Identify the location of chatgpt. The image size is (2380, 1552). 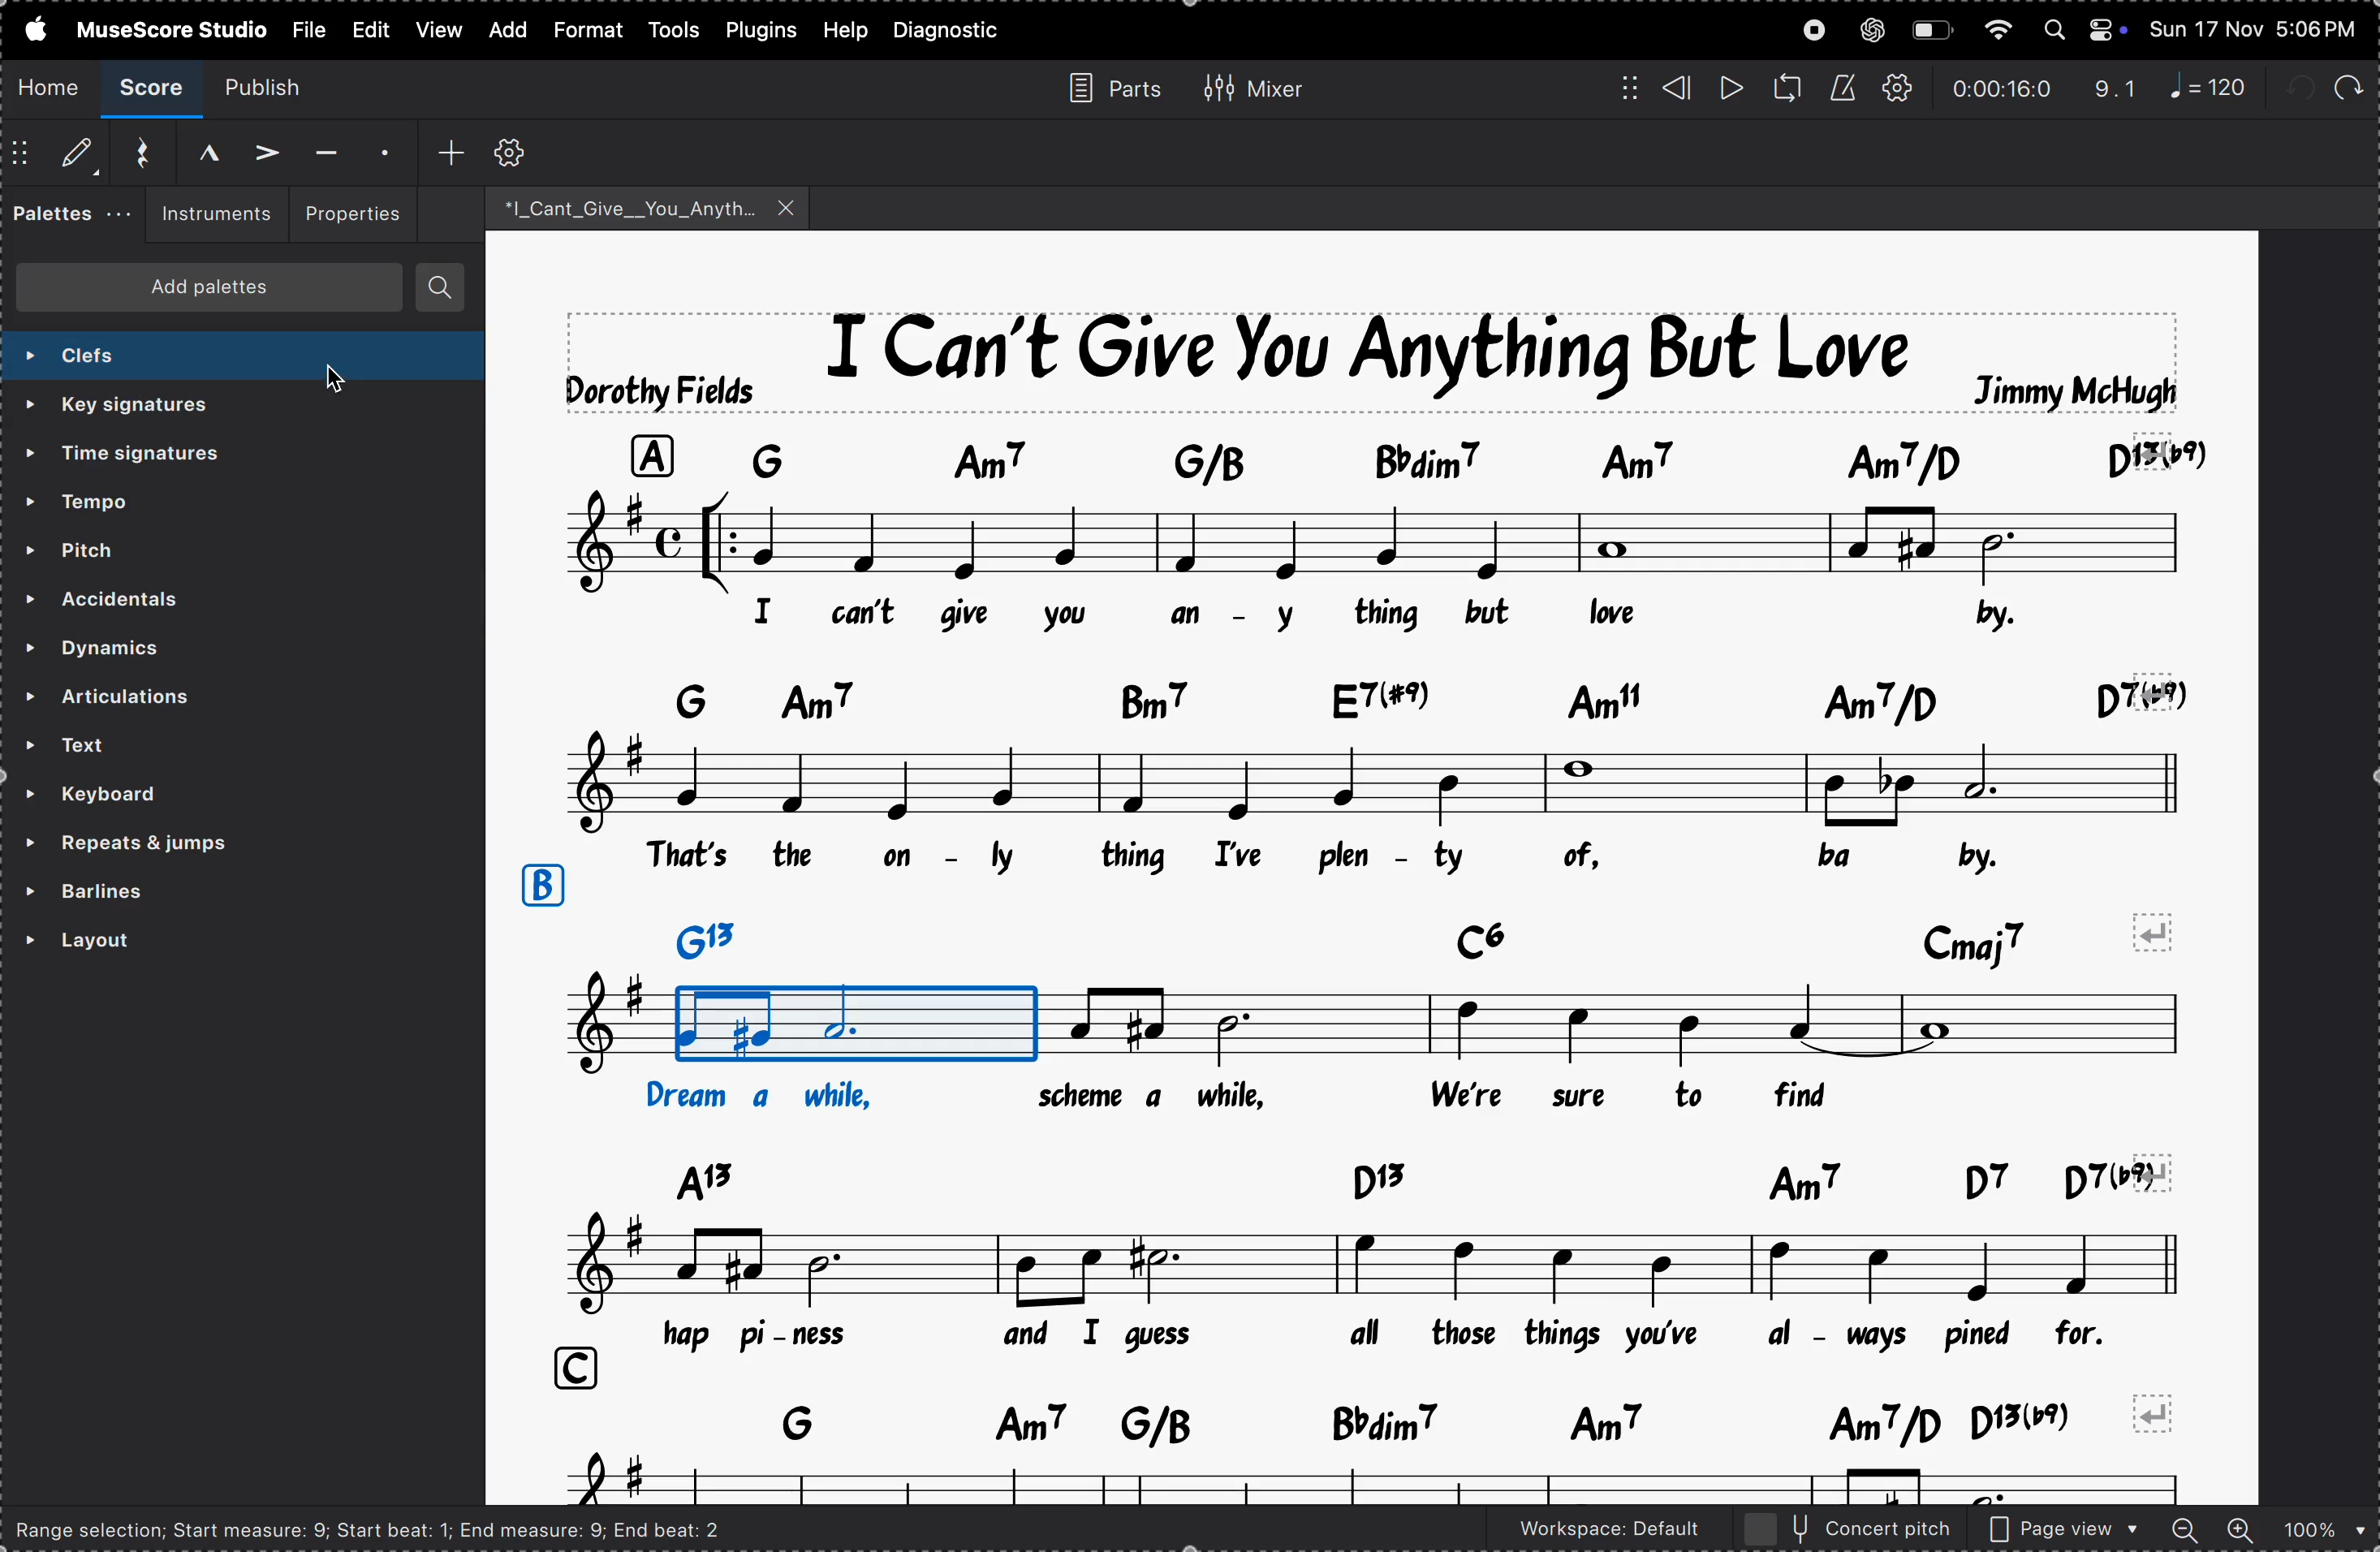
(1872, 29).